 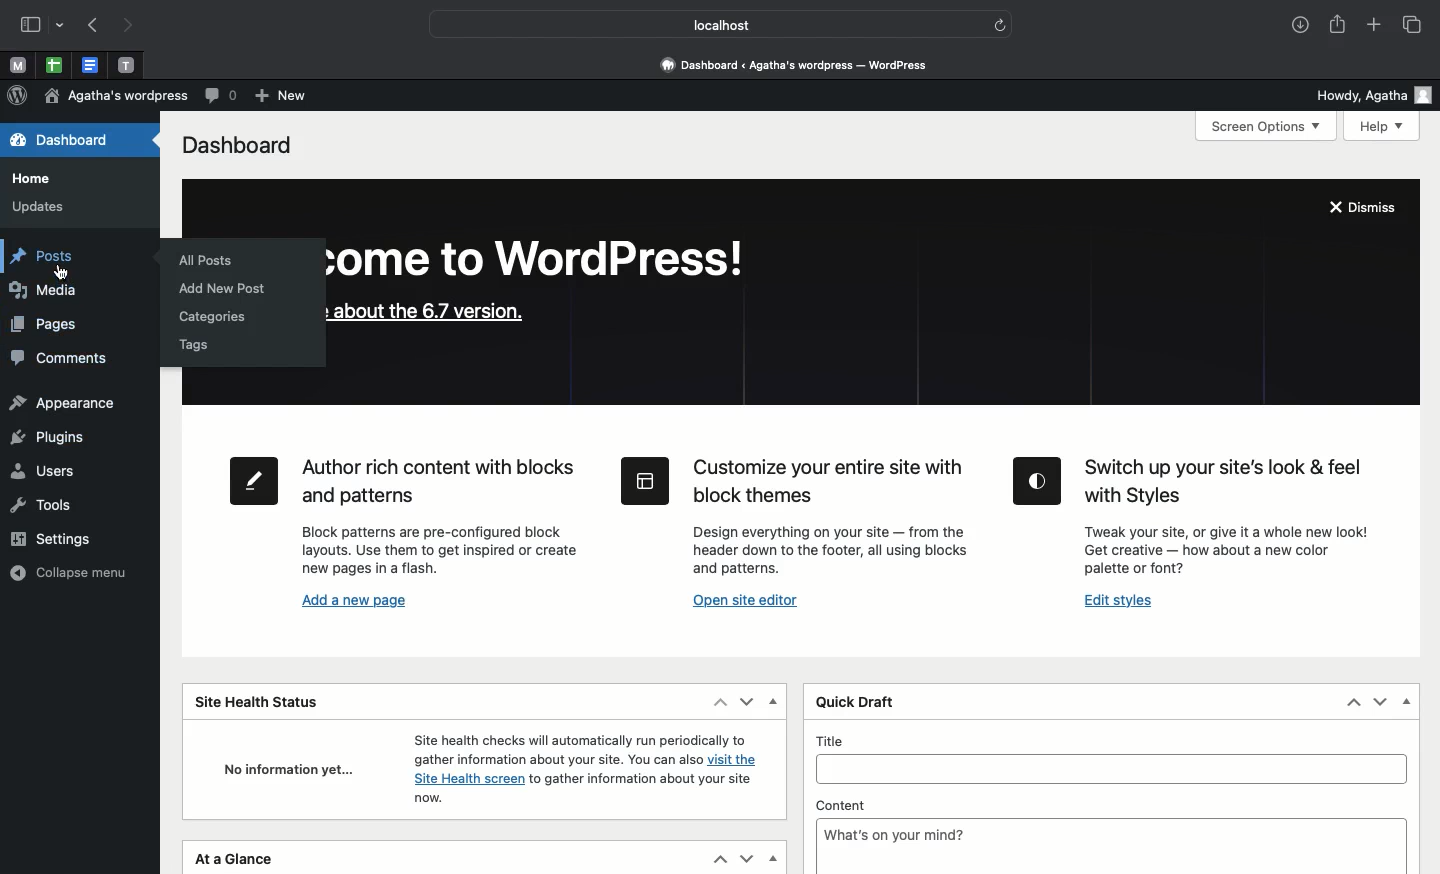 I want to click on Document, so click(x=90, y=66).